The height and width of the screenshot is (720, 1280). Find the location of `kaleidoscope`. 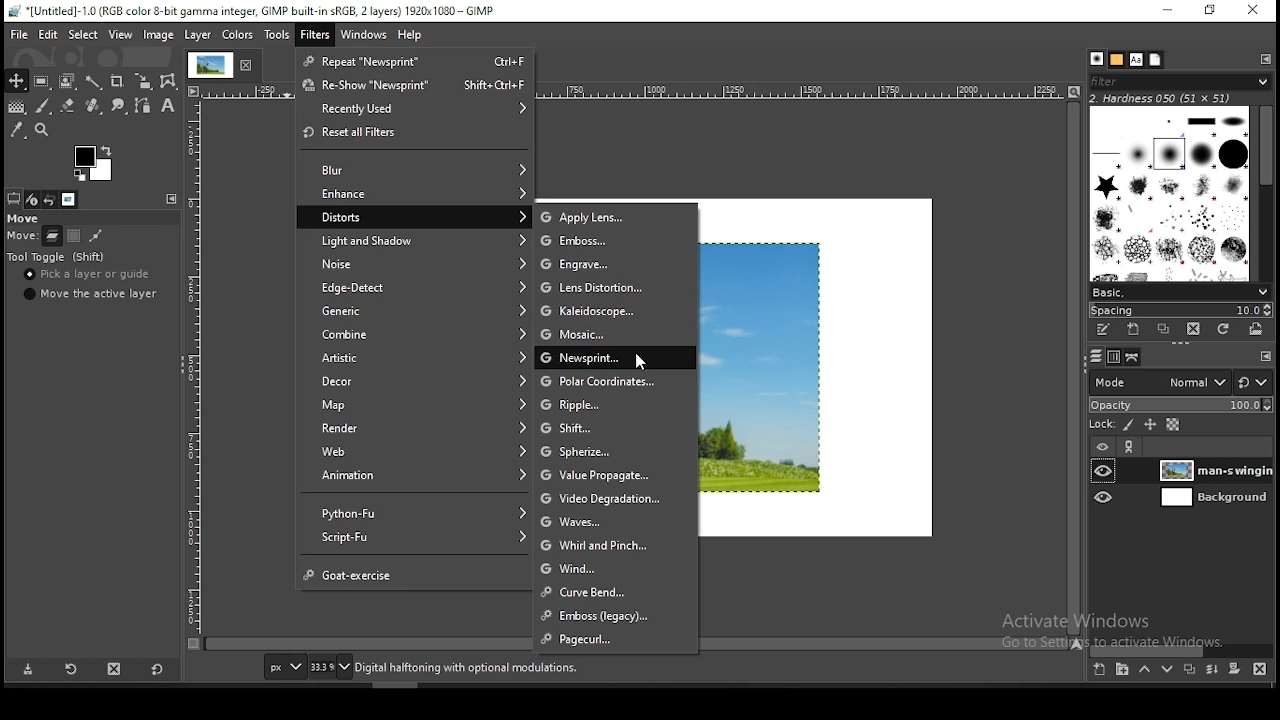

kaleidoscope is located at coordinates (614, 311).